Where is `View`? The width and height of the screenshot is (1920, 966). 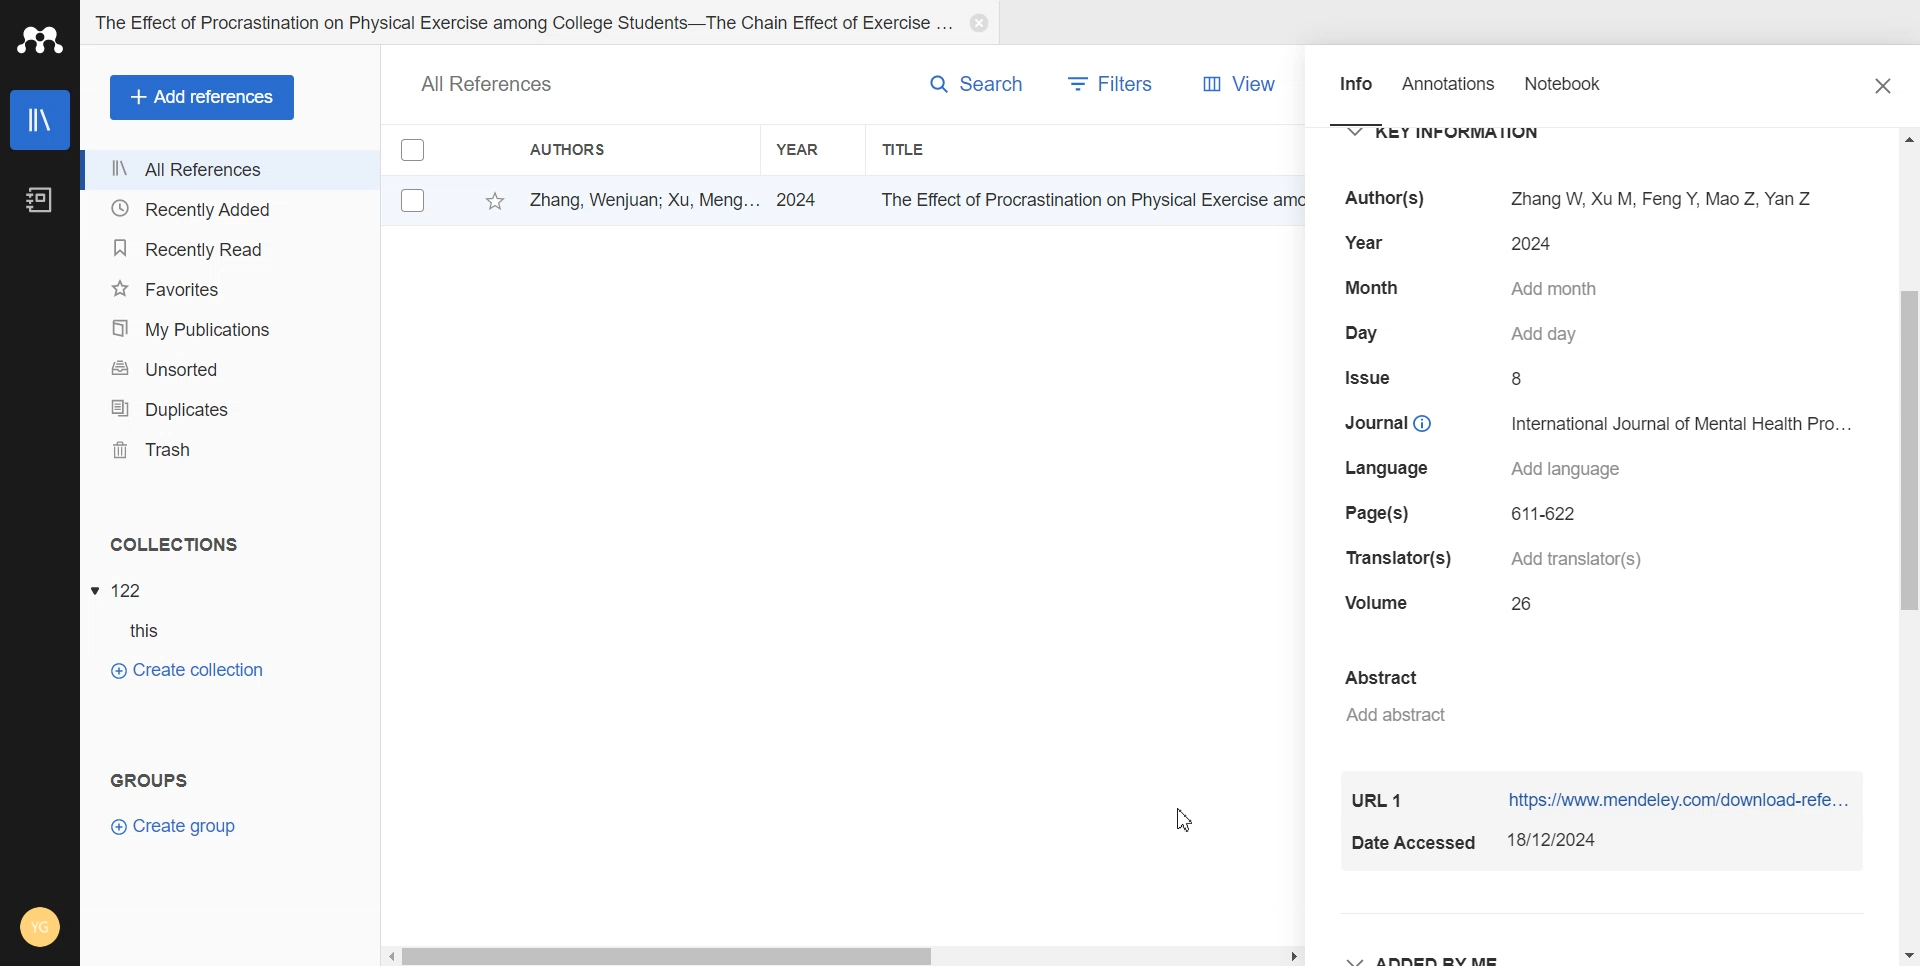 View is located at coordinates (1235, 83).